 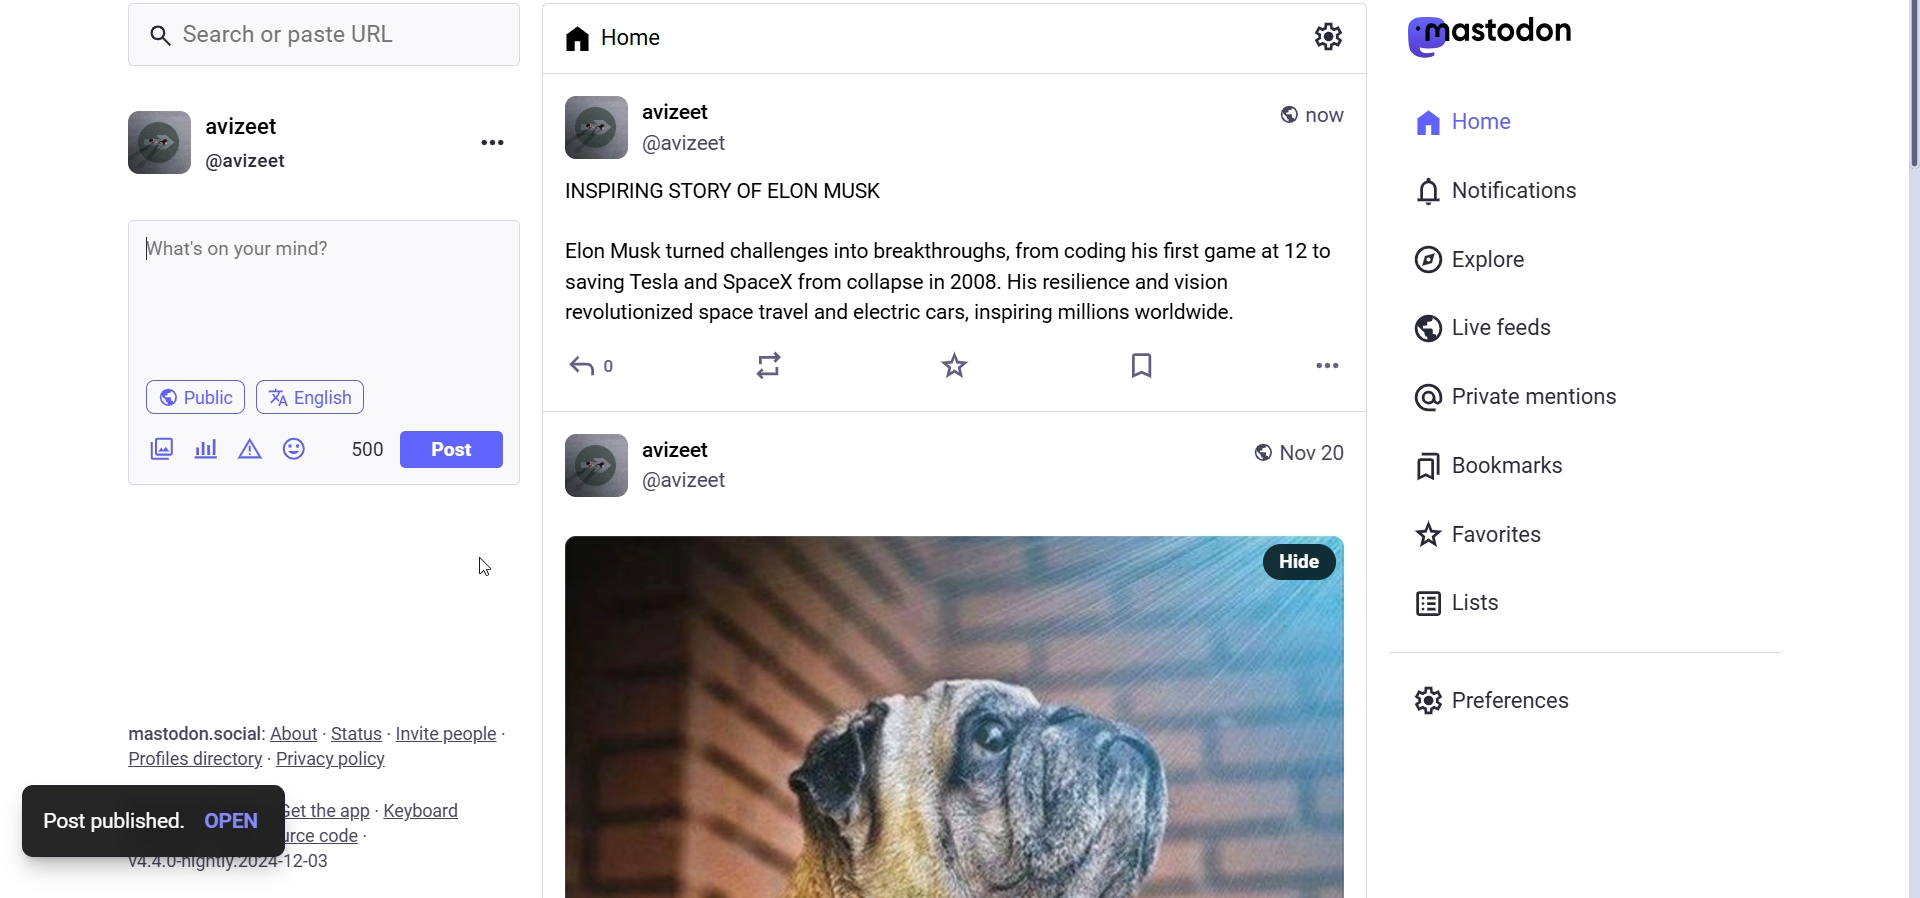 What do you see at coordinates (773, 366) in the screenshot?
I see `boost` at bounding box center [773, 366].